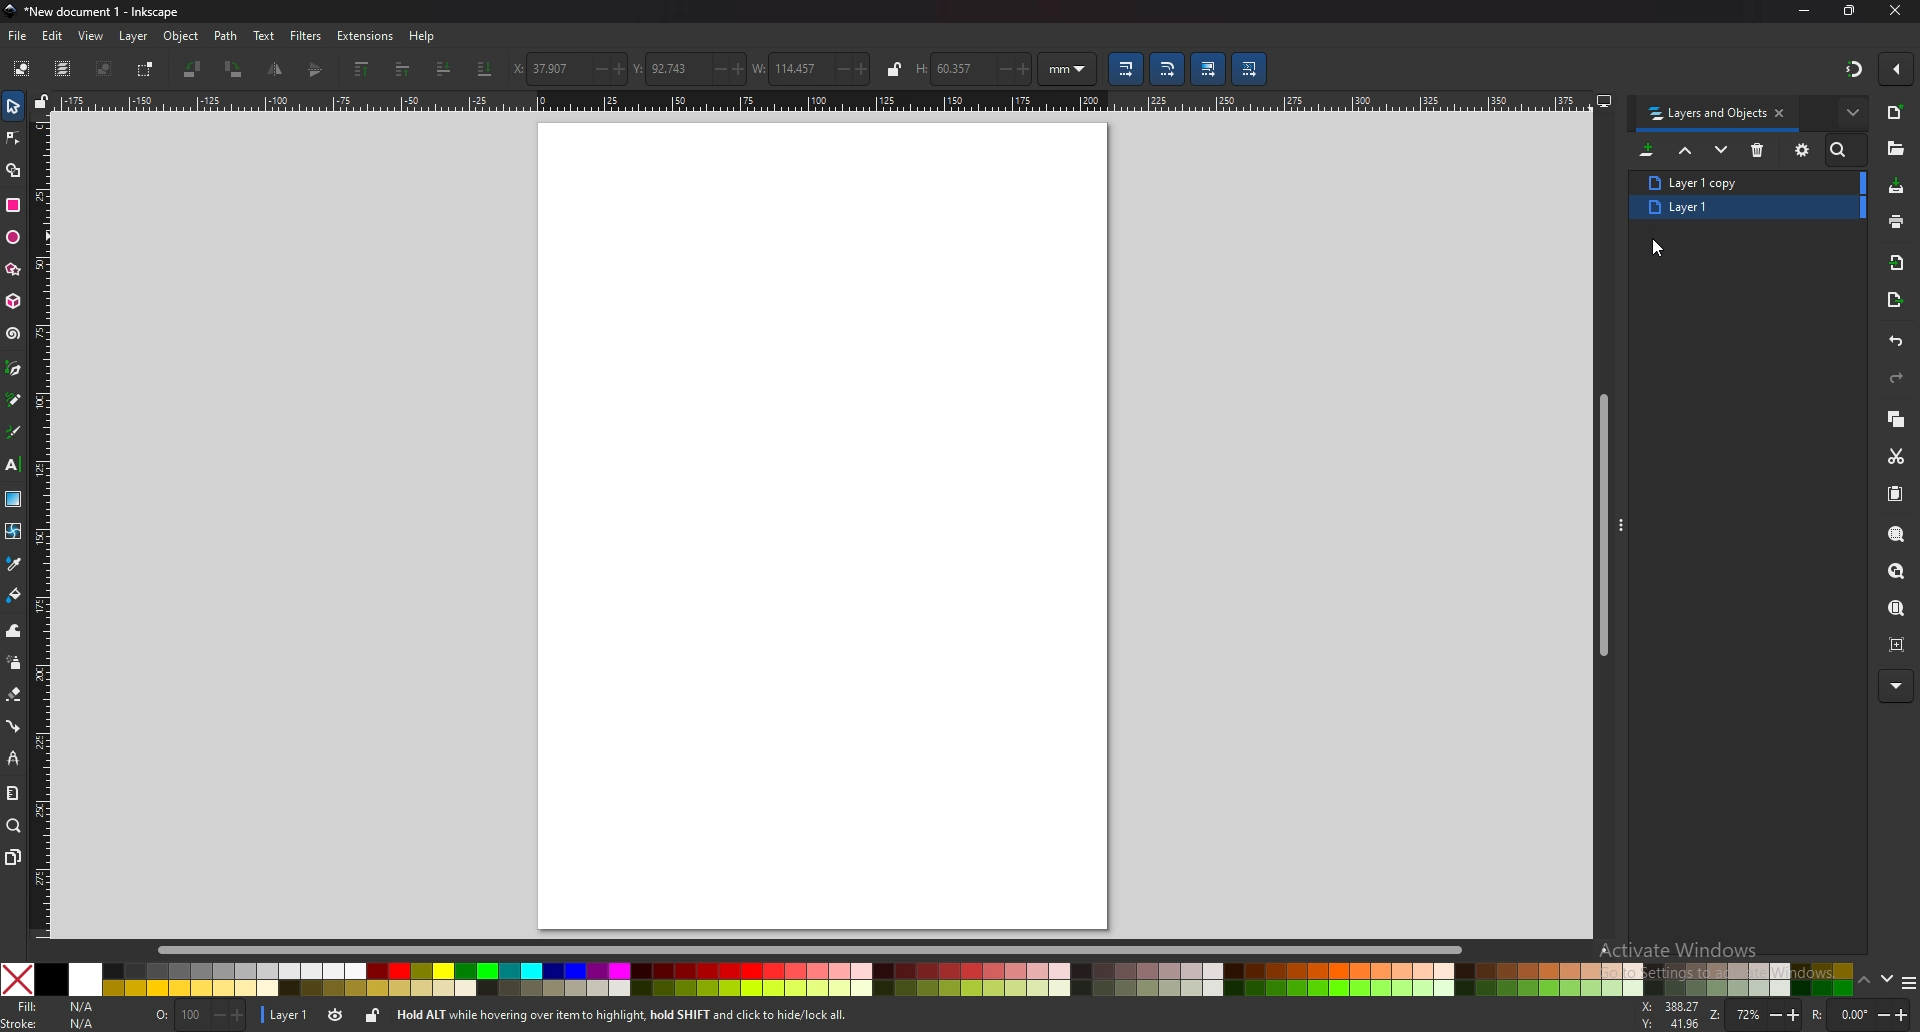 The width and height of the screenshot is (1920, 1032). Describe the element at coordinates (285, 1014) in the screenshot. I see `layer` at that location.